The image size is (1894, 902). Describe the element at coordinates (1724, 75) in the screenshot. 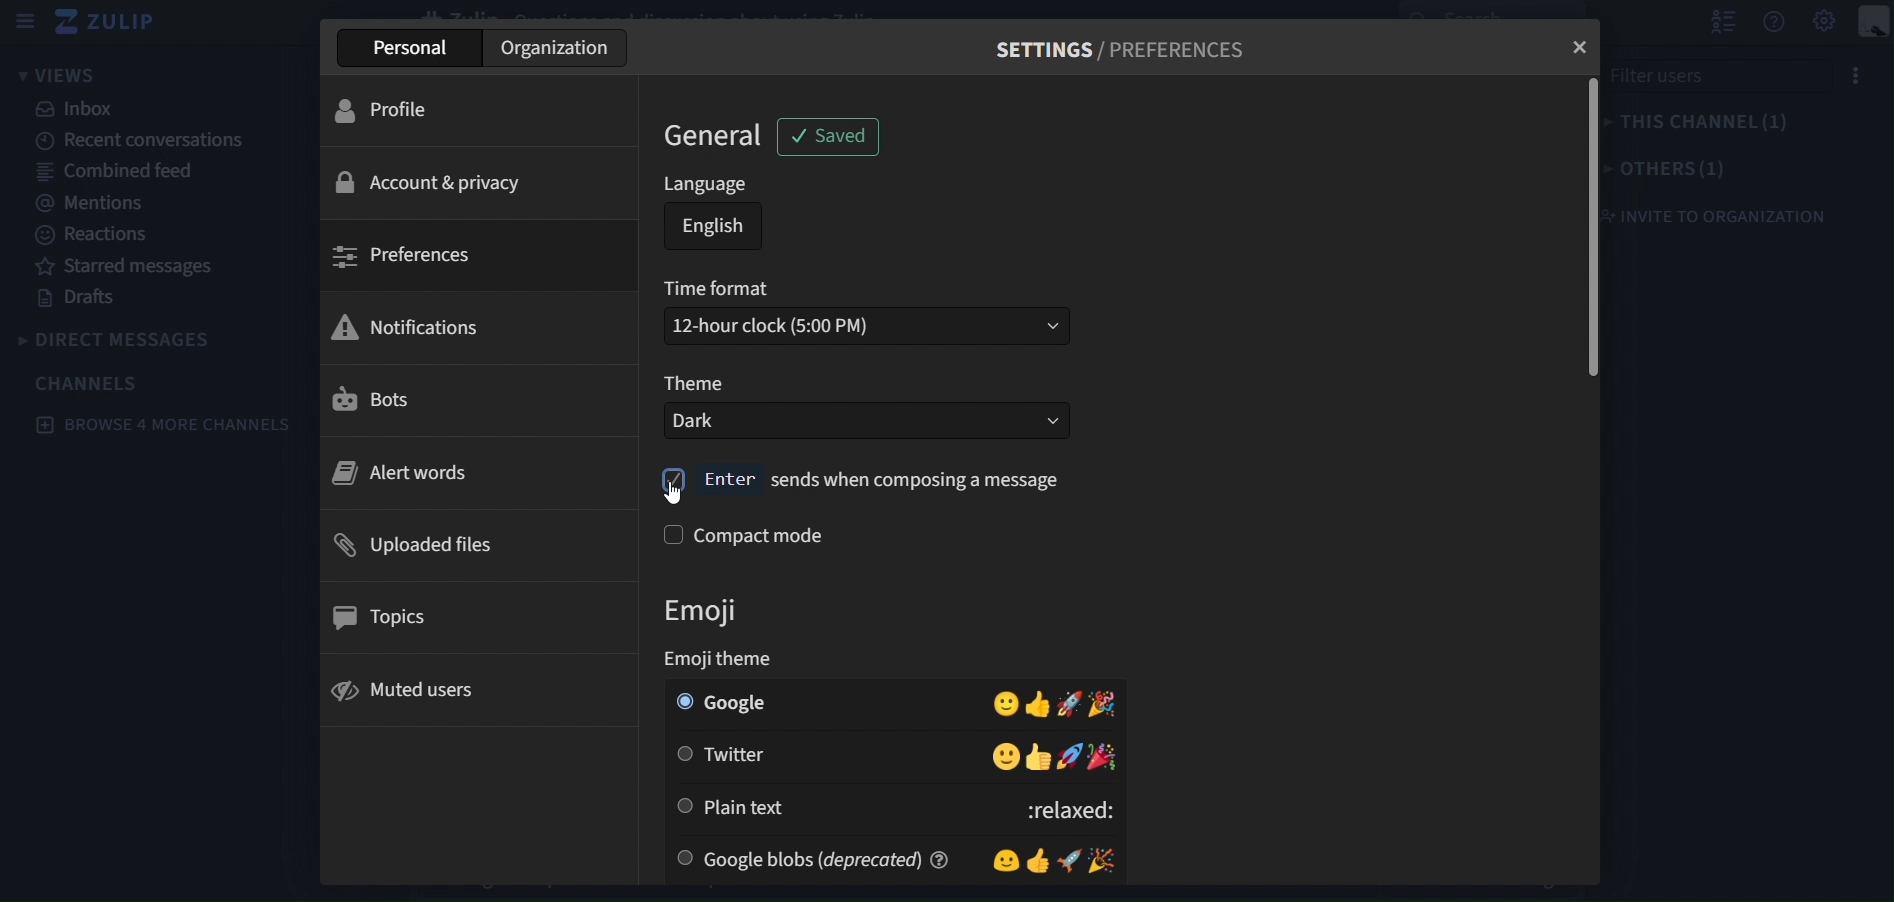

I see `filter users` at that location.